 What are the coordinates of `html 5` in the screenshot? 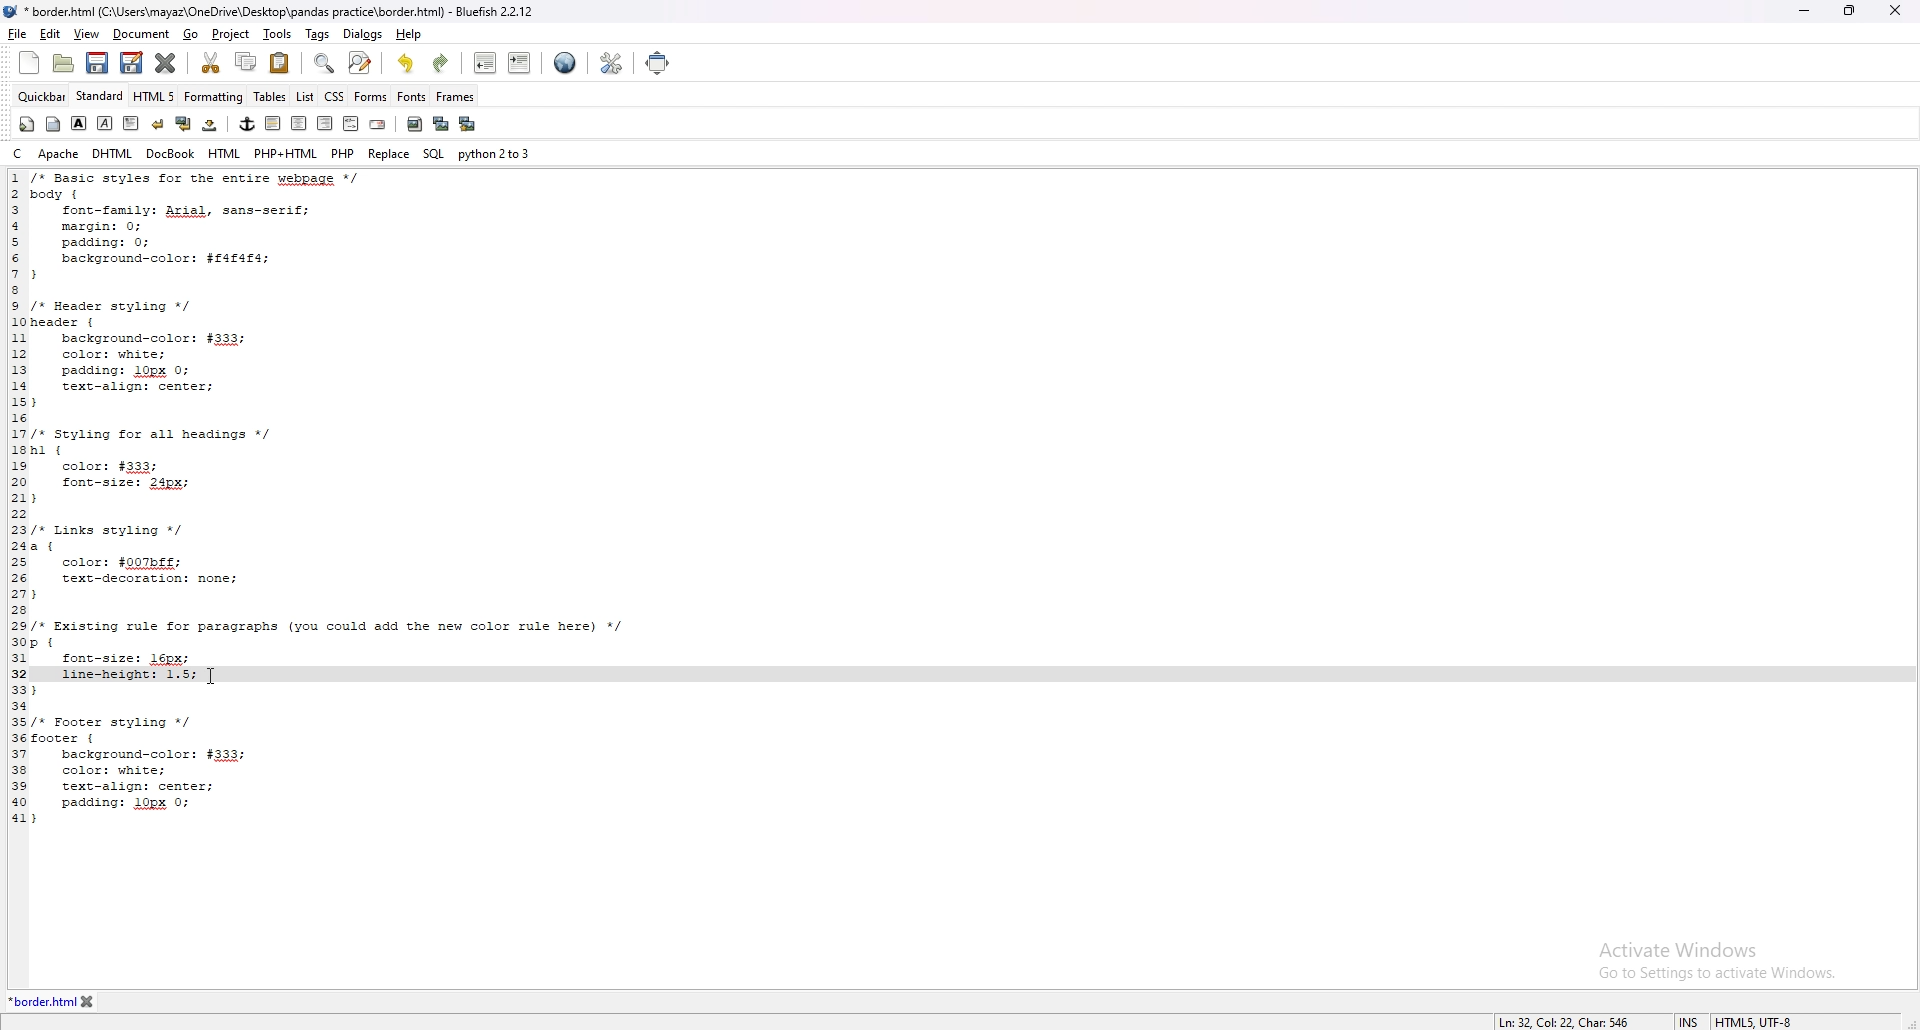 It's located at (155, 96).